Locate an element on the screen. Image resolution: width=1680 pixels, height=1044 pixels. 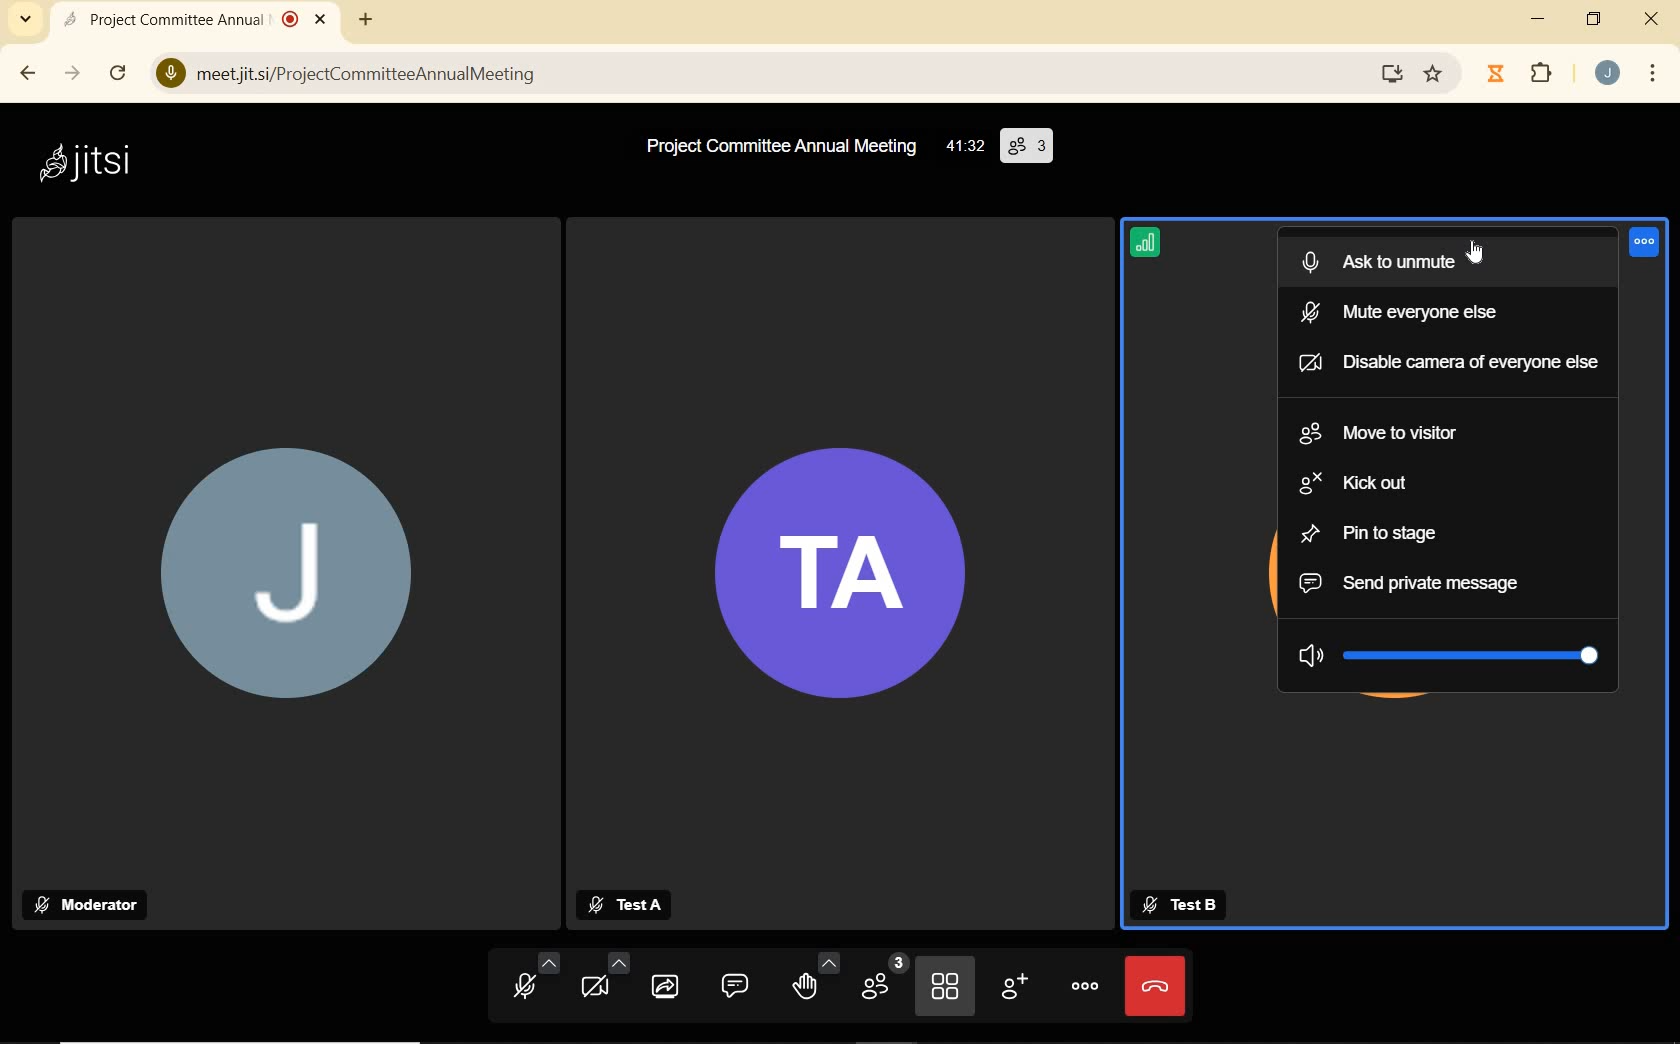
PARTICIPANTS is located at coordinates (884, 979).